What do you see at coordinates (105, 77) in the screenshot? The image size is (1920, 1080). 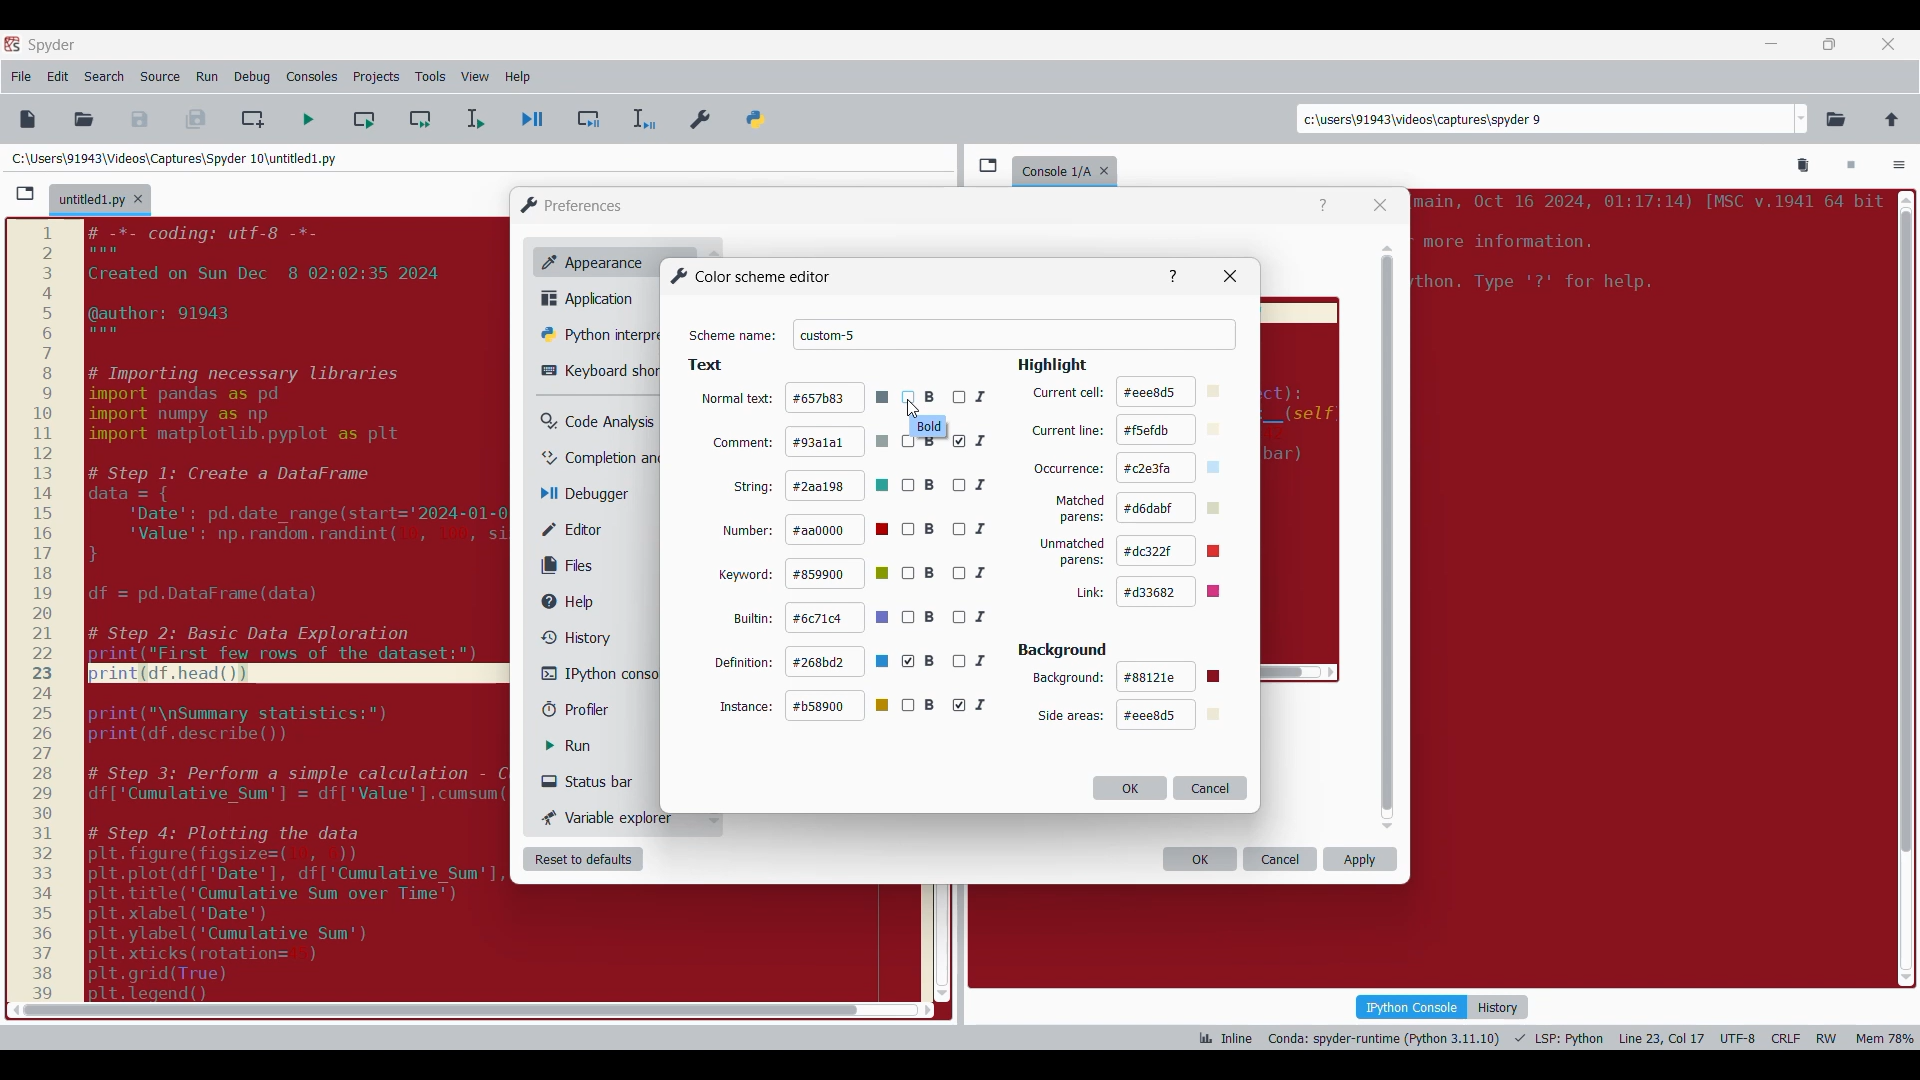 I see `Search menu` at bounding box center [105, 77].